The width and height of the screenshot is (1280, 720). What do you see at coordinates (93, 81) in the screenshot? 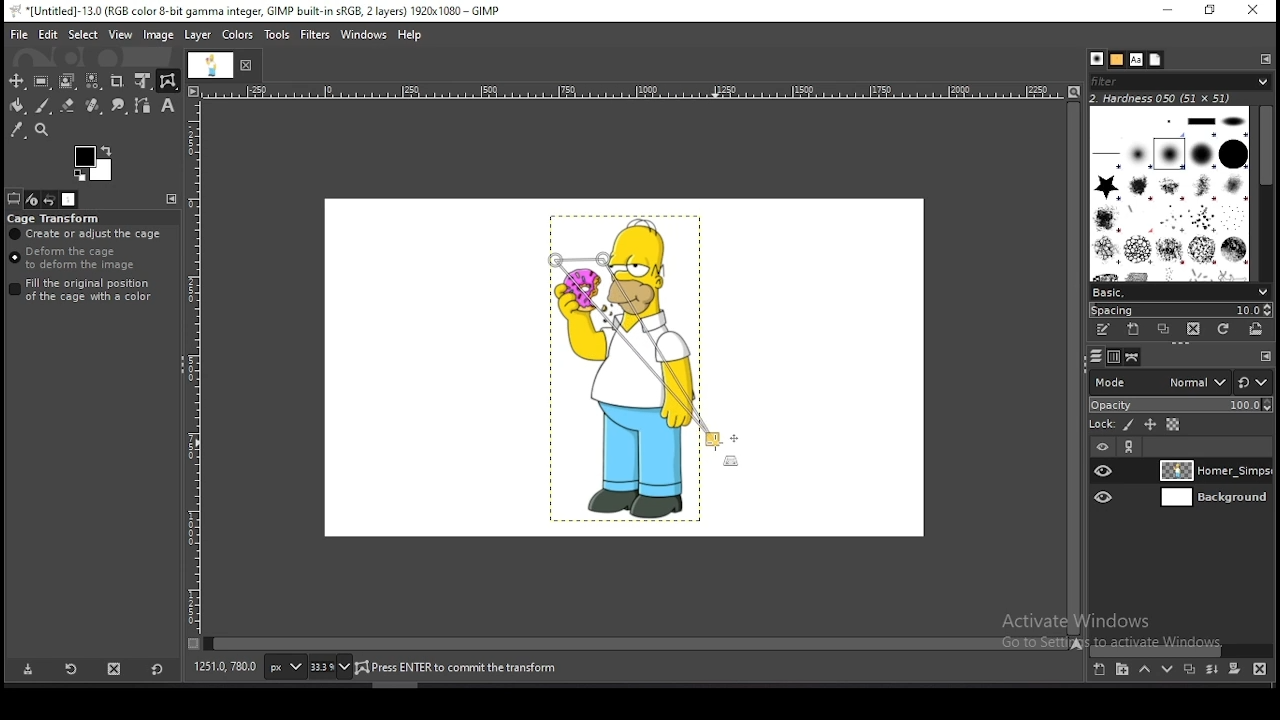
I see `select by color tool` at bounding box center [93, 81].